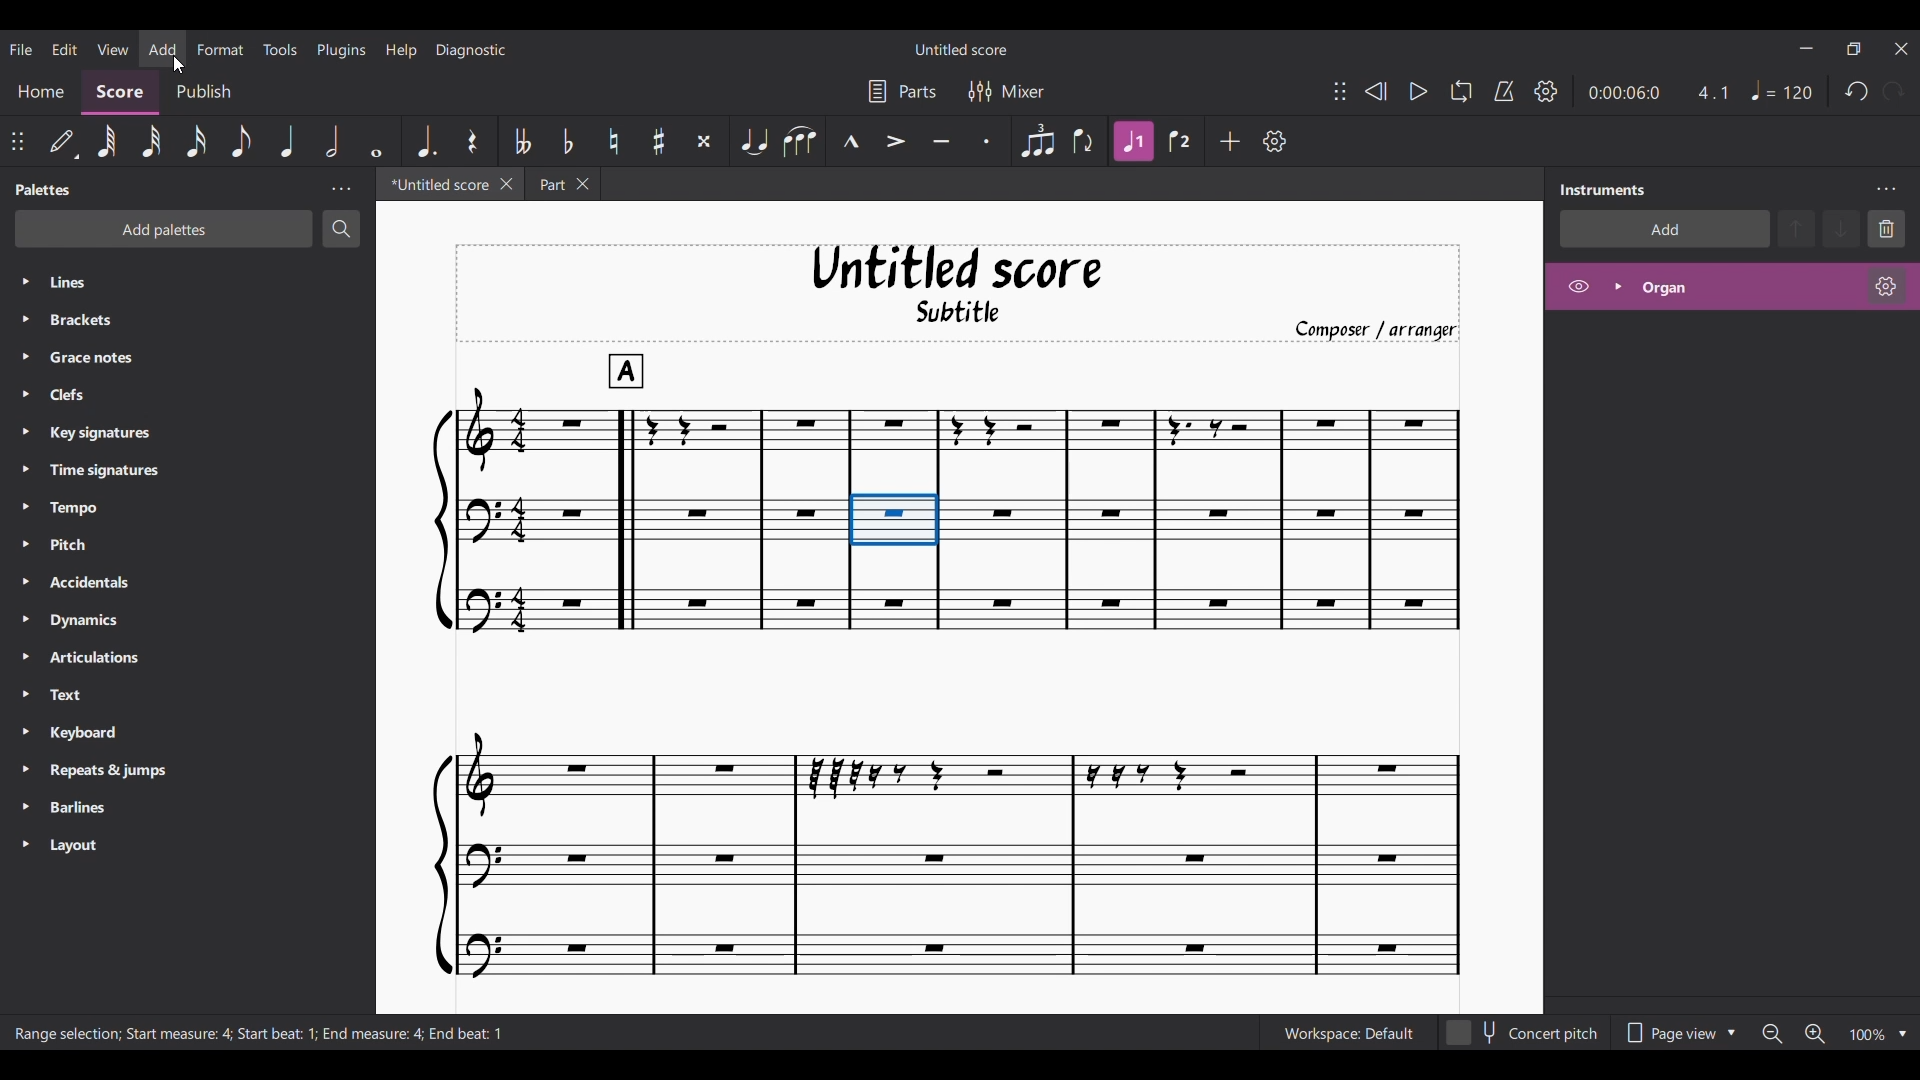  Describe the element at coordinates (894, 520) in the screenshot. I see `Current selection` at that location.